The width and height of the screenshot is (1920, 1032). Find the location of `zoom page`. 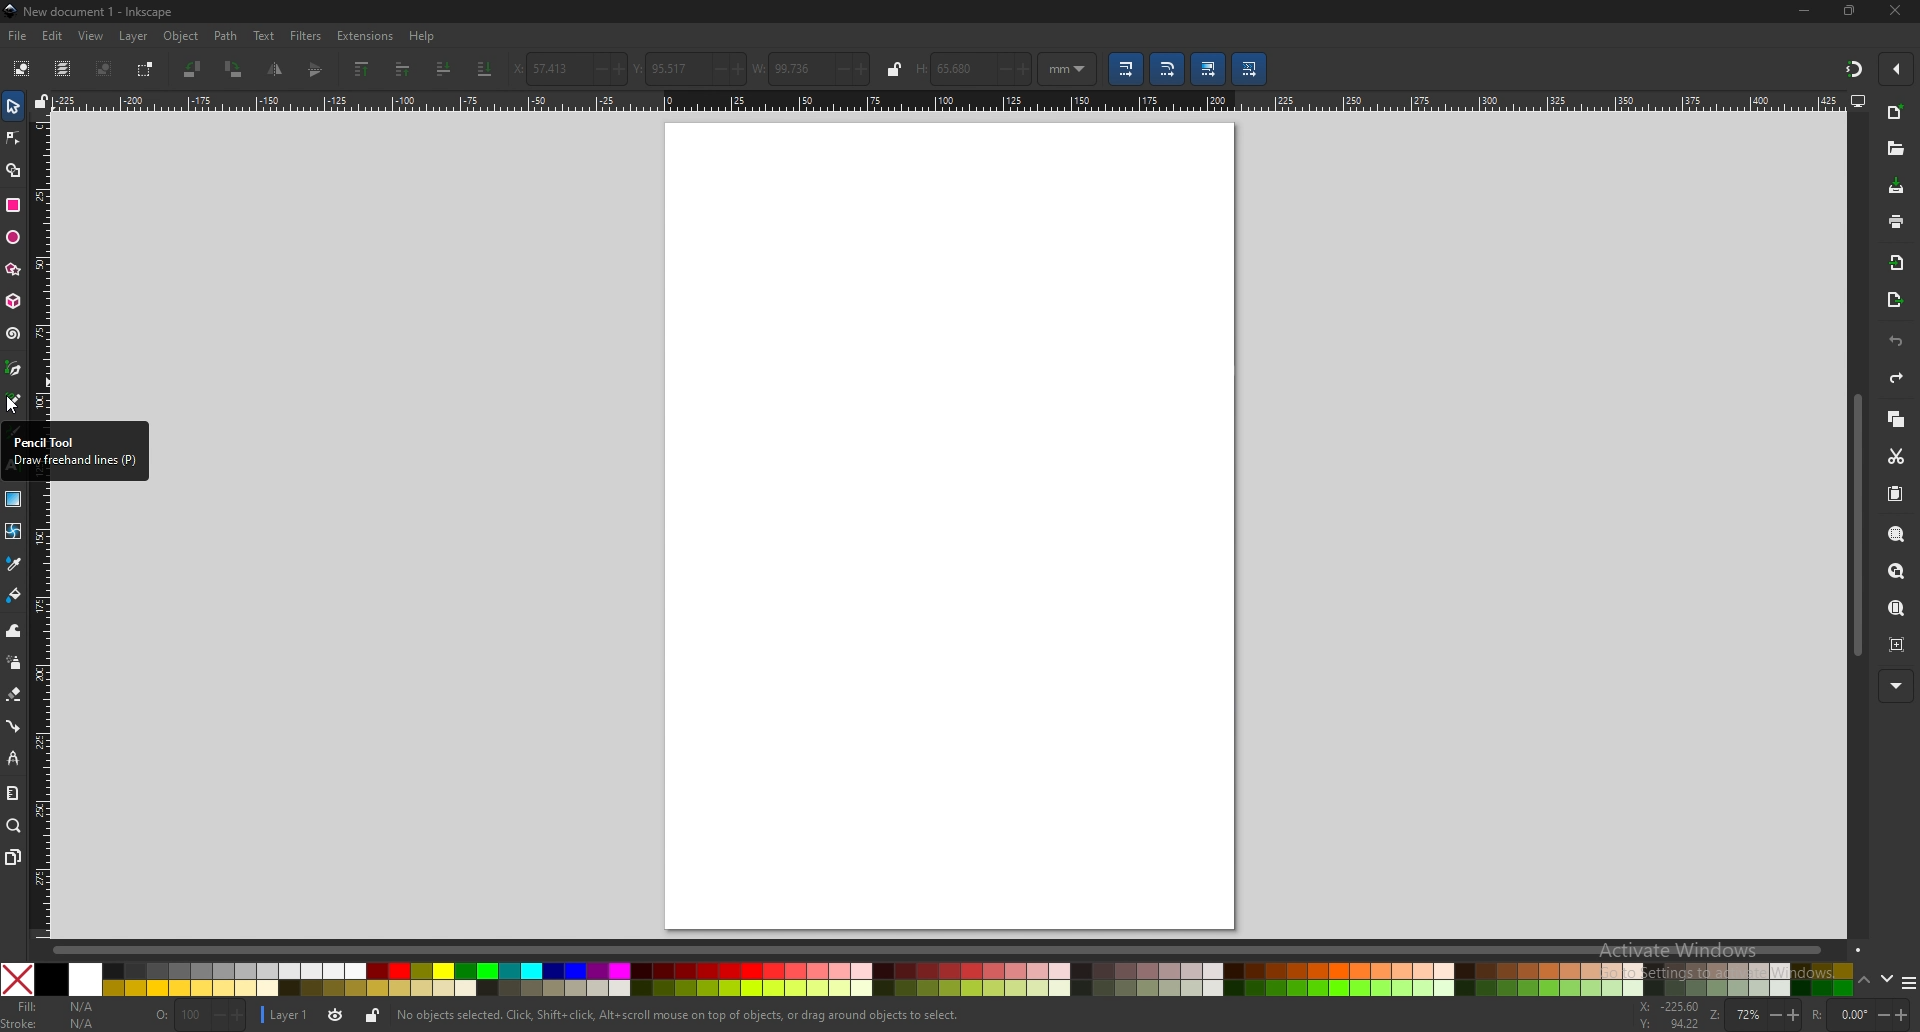

zoom page is located at coordinates (1896, 607).